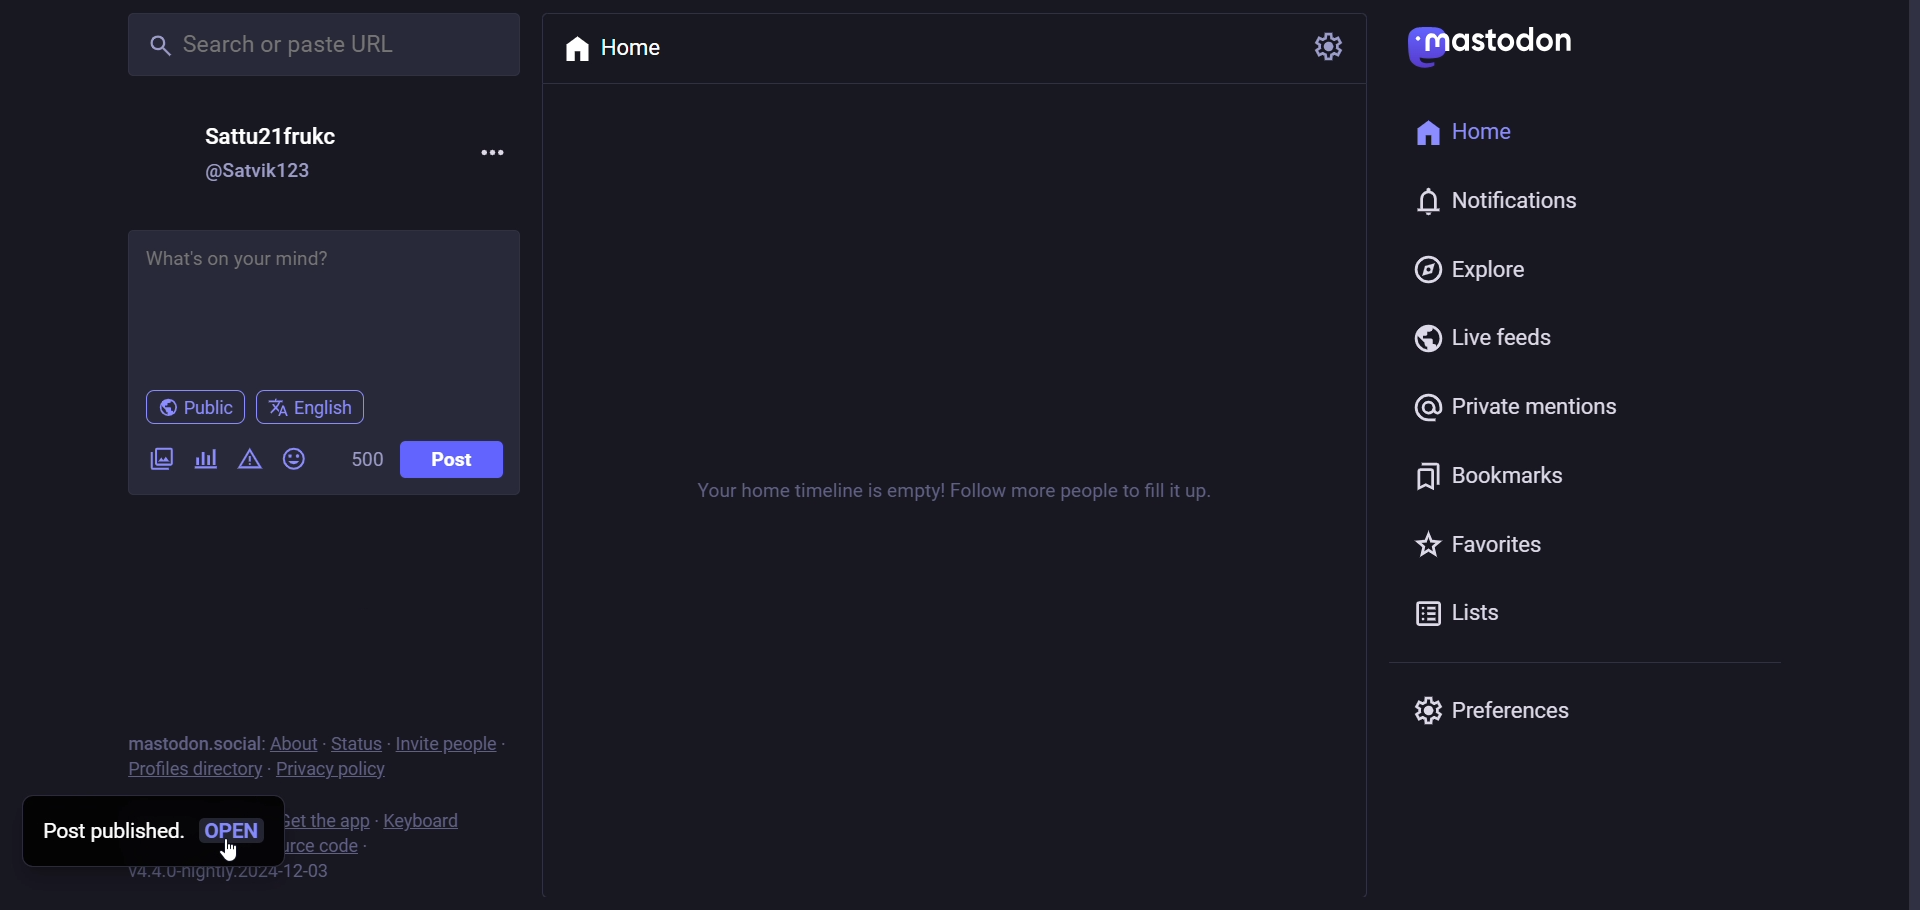  I want to click on setting, so click(1325, 47).